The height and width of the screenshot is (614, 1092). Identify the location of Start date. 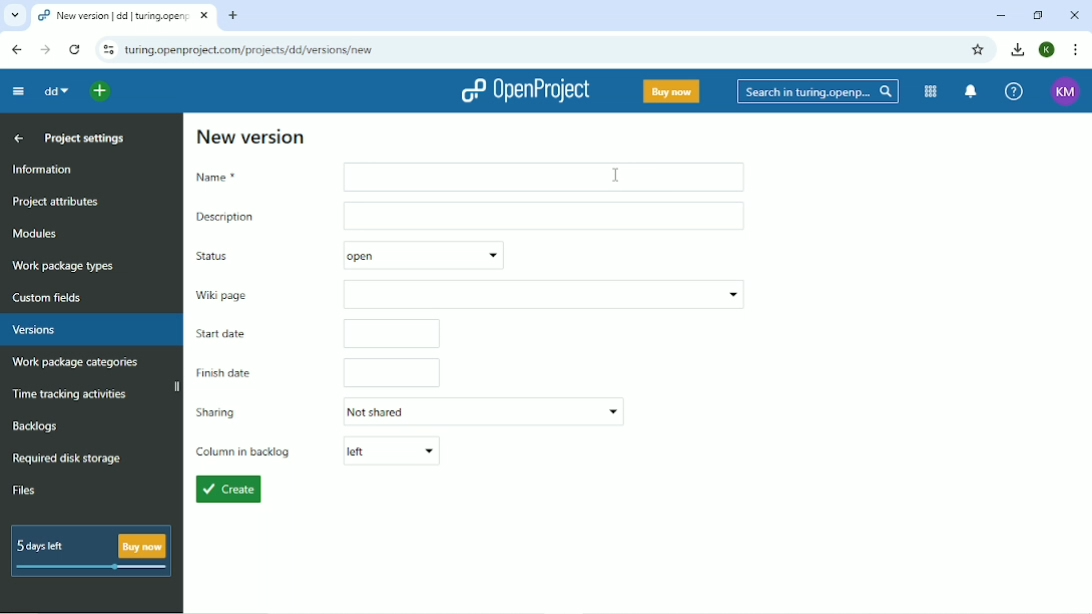
(315, 335).